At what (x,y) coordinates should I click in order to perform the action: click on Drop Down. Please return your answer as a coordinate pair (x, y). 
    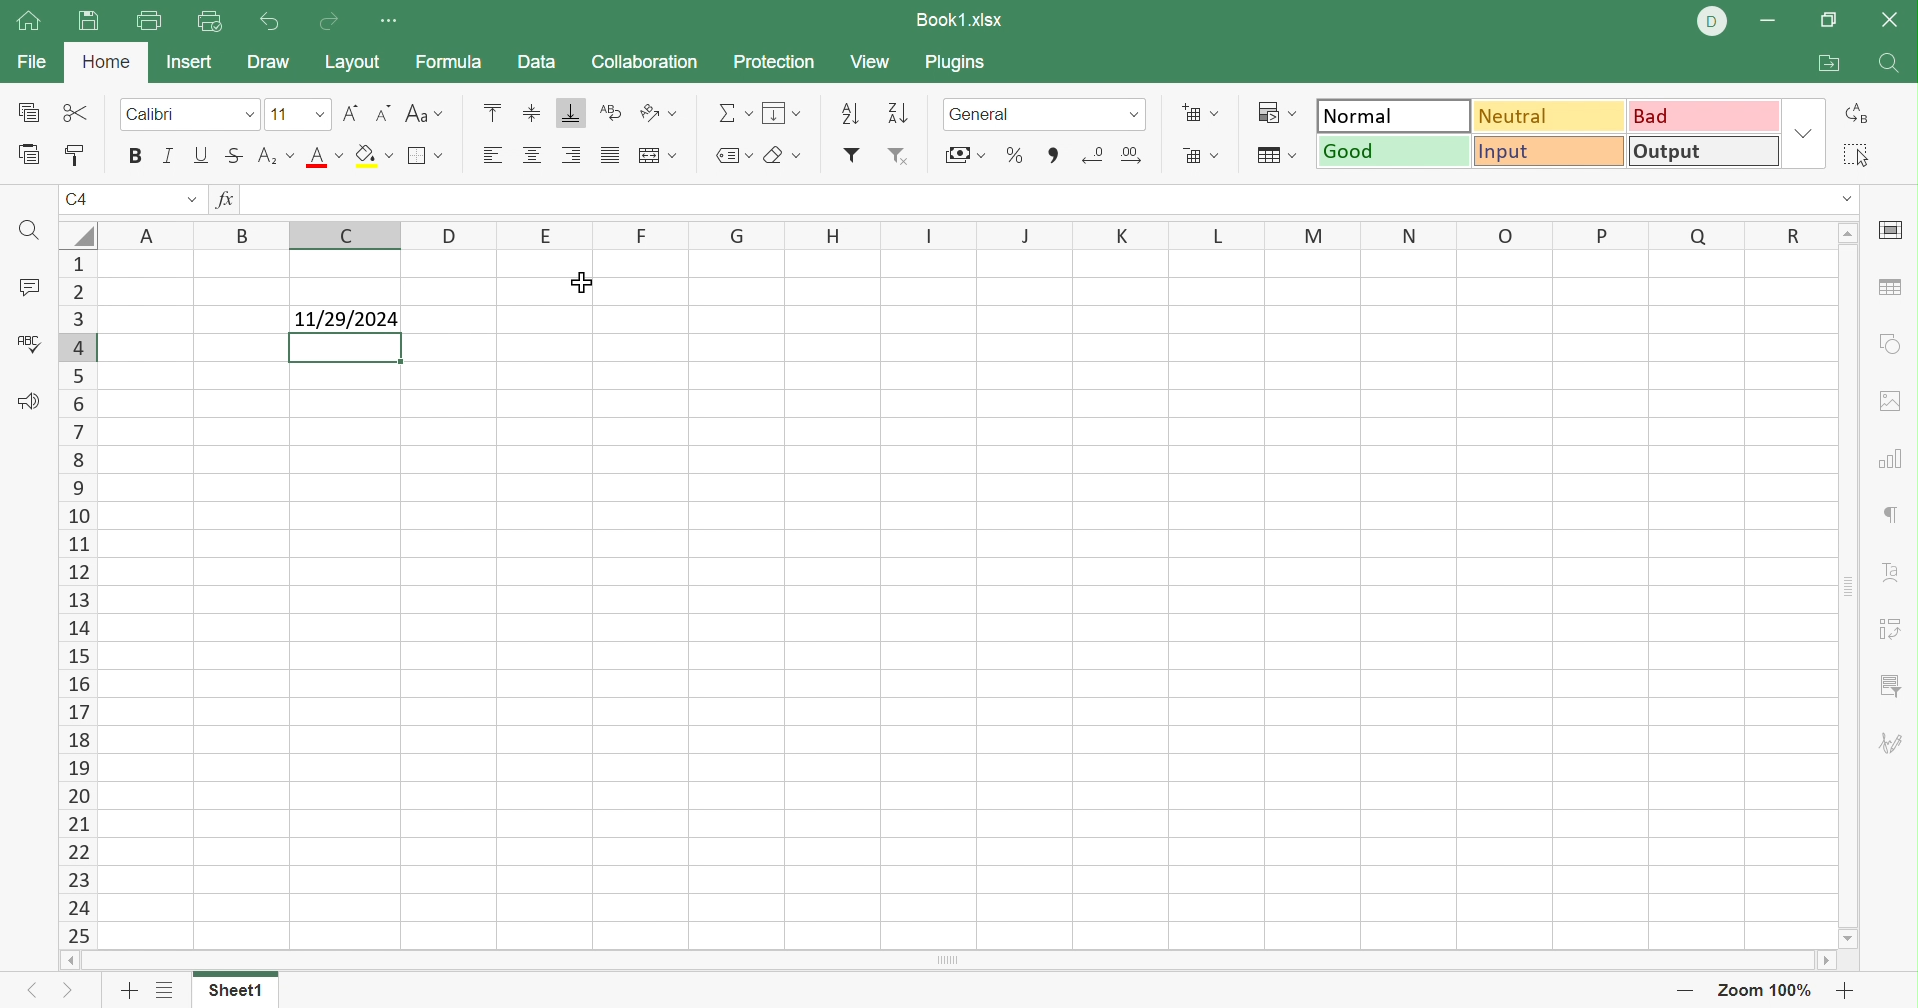
    Looking at the image, I should click on (1138, 118).